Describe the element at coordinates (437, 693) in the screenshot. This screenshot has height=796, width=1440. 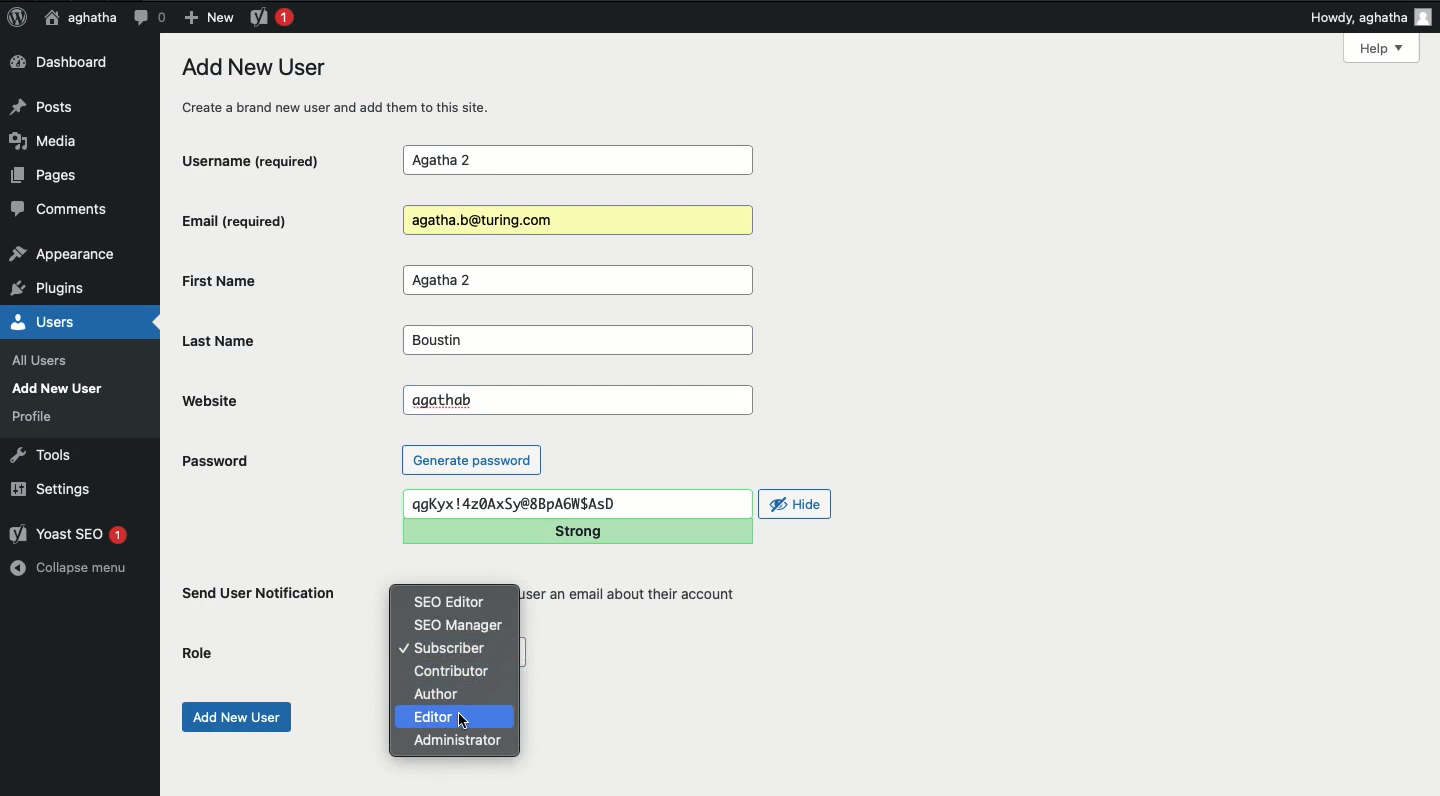
I see `Author` at that location.